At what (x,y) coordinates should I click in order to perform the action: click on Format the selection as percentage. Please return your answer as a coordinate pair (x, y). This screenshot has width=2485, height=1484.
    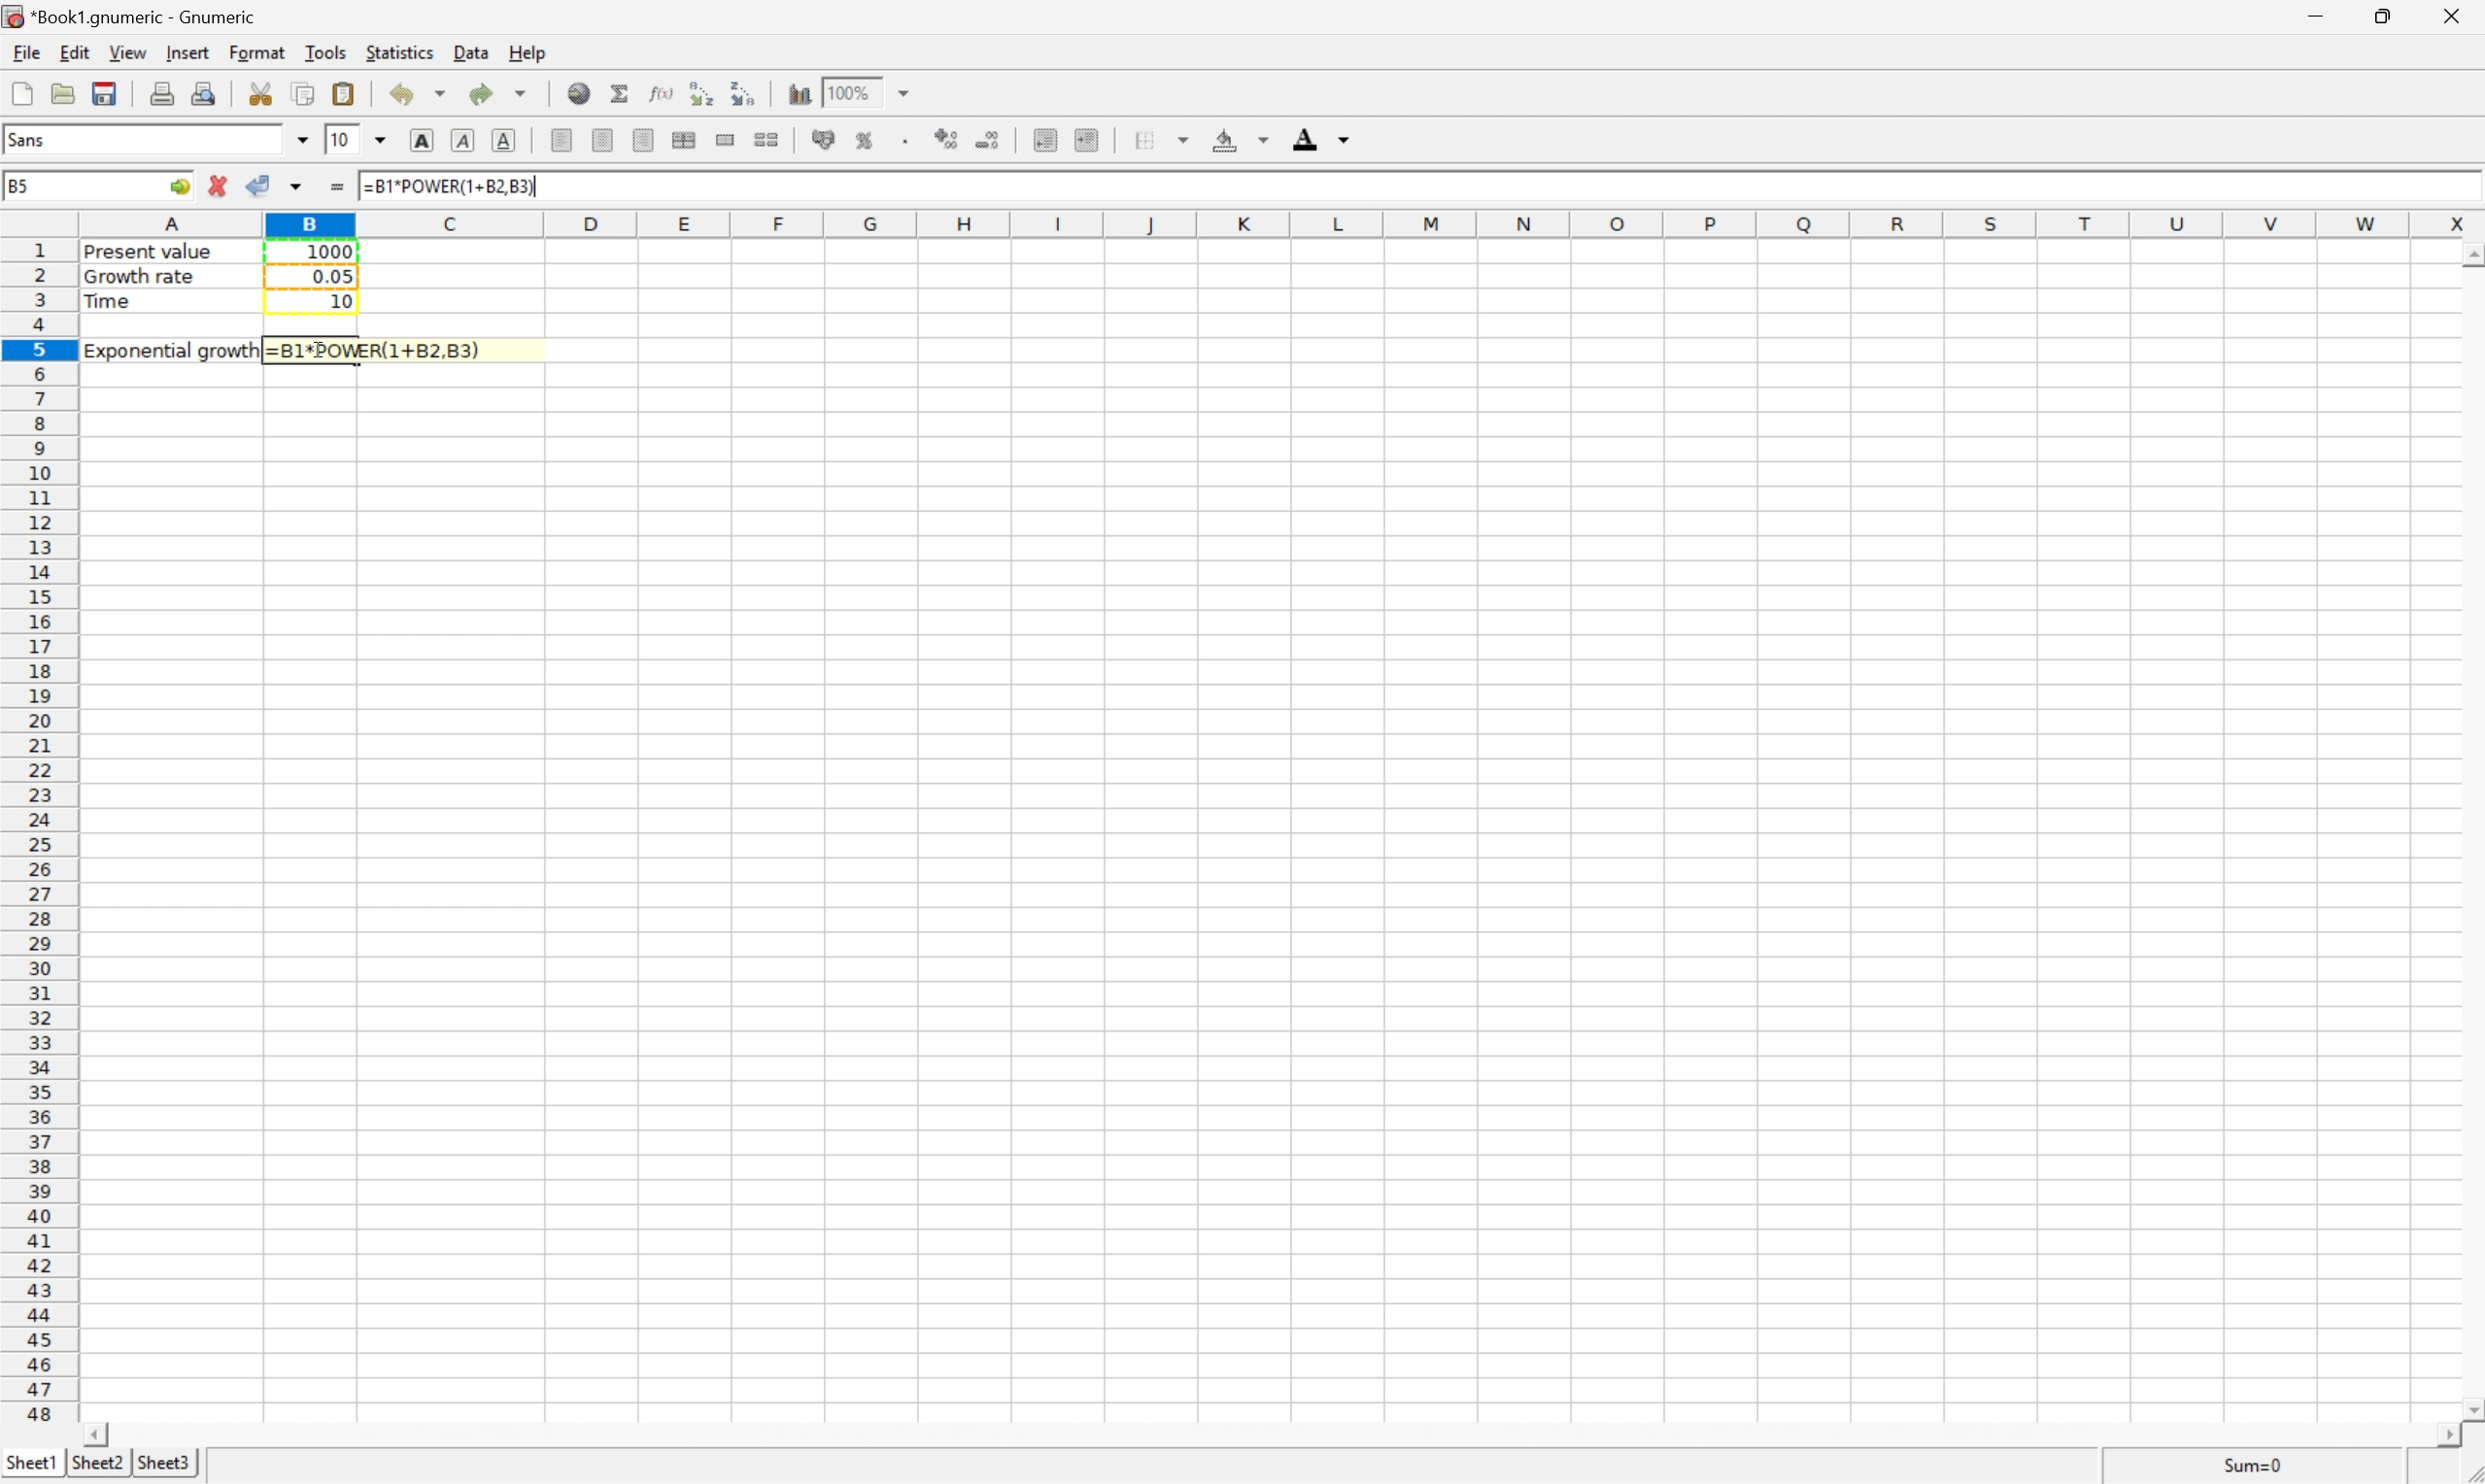
    Looking at the image, I should click on (867, 142).